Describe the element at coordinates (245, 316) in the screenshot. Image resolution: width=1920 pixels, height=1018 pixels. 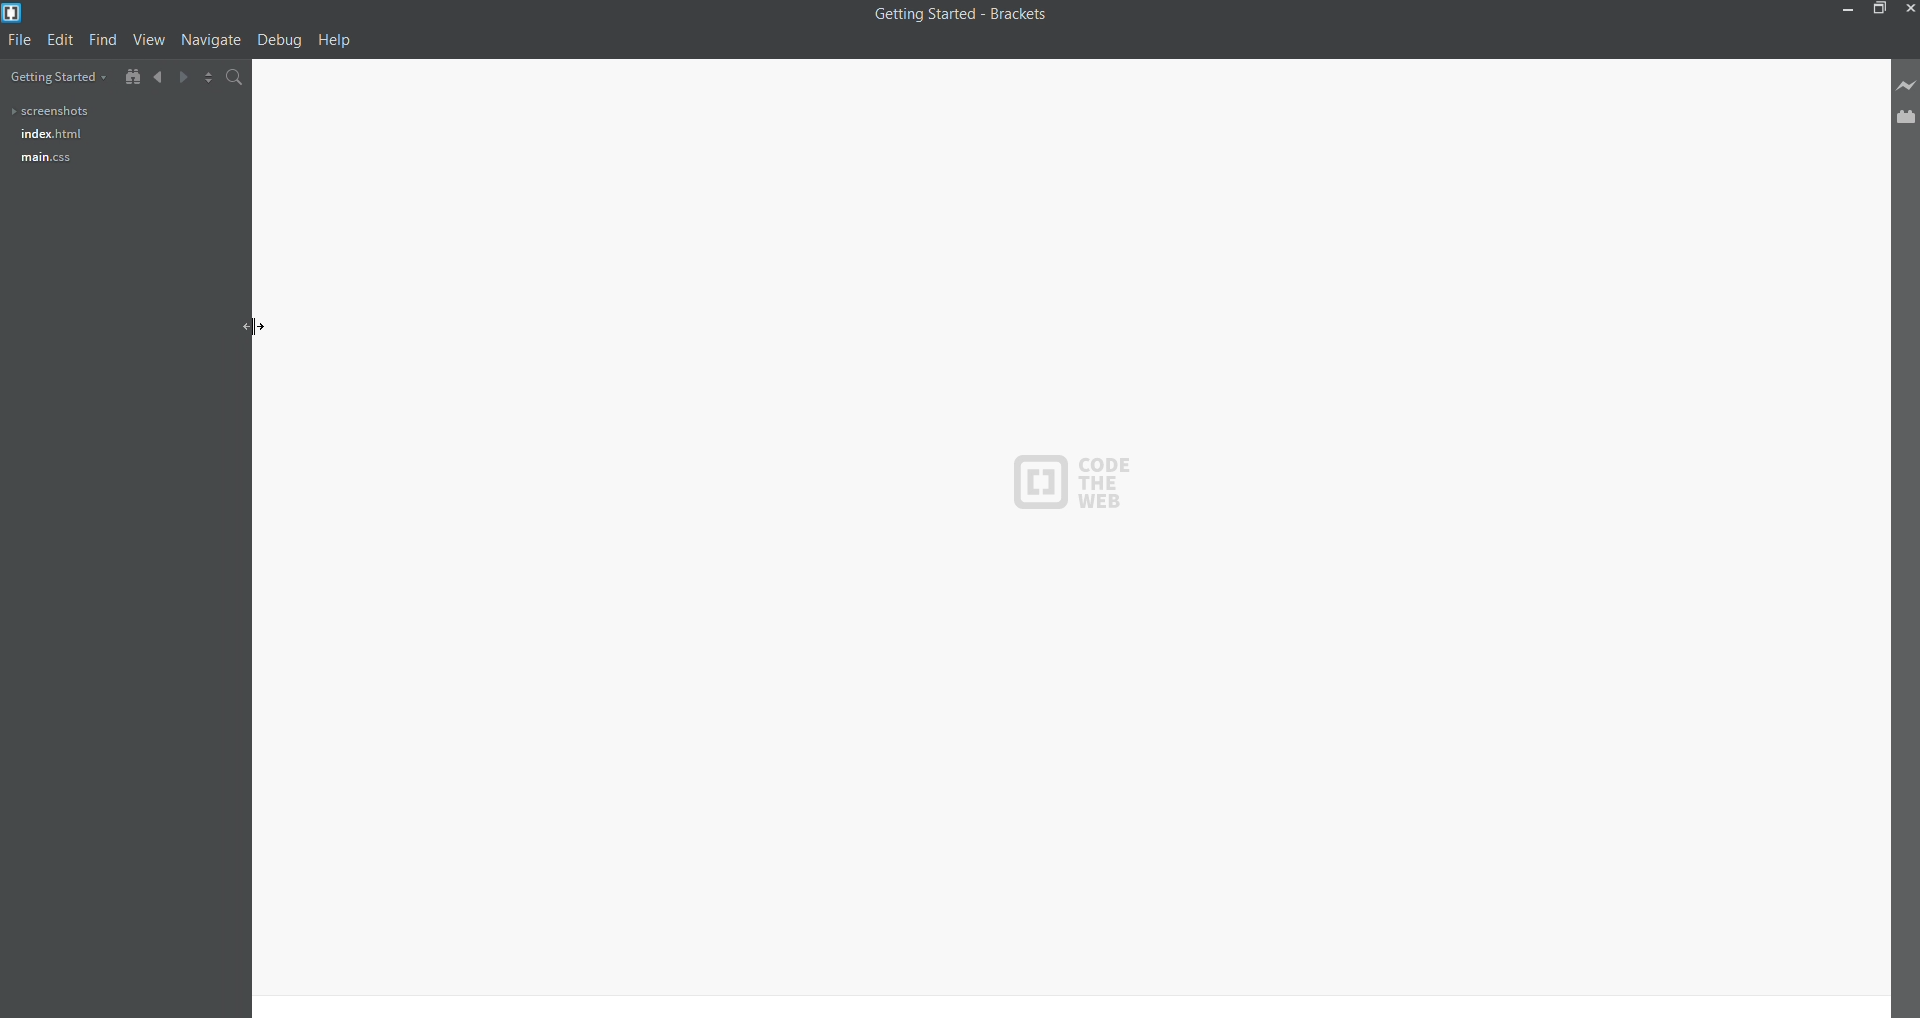
I see `cursor` at that location.